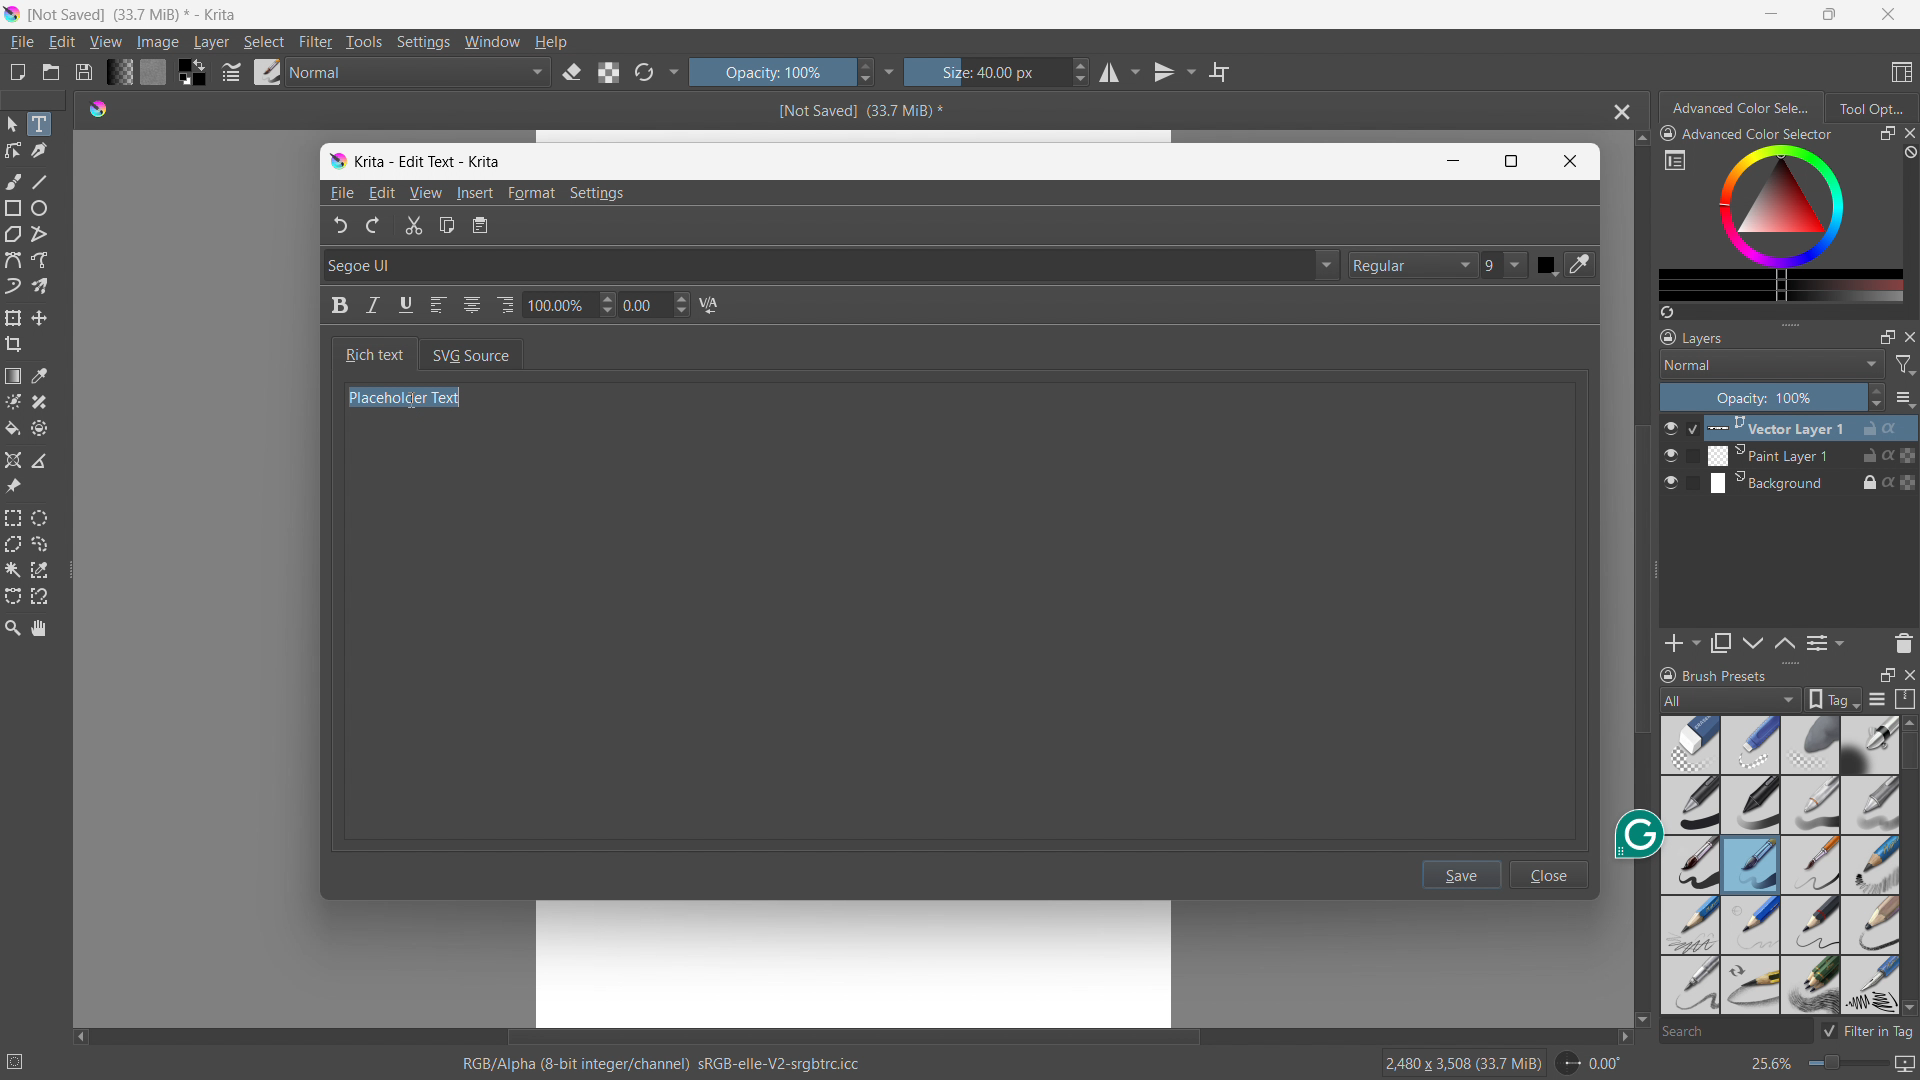 Image resolution: width=1920 pixels, height=1080 pixels. I want to click on logo, so click(12, 14).